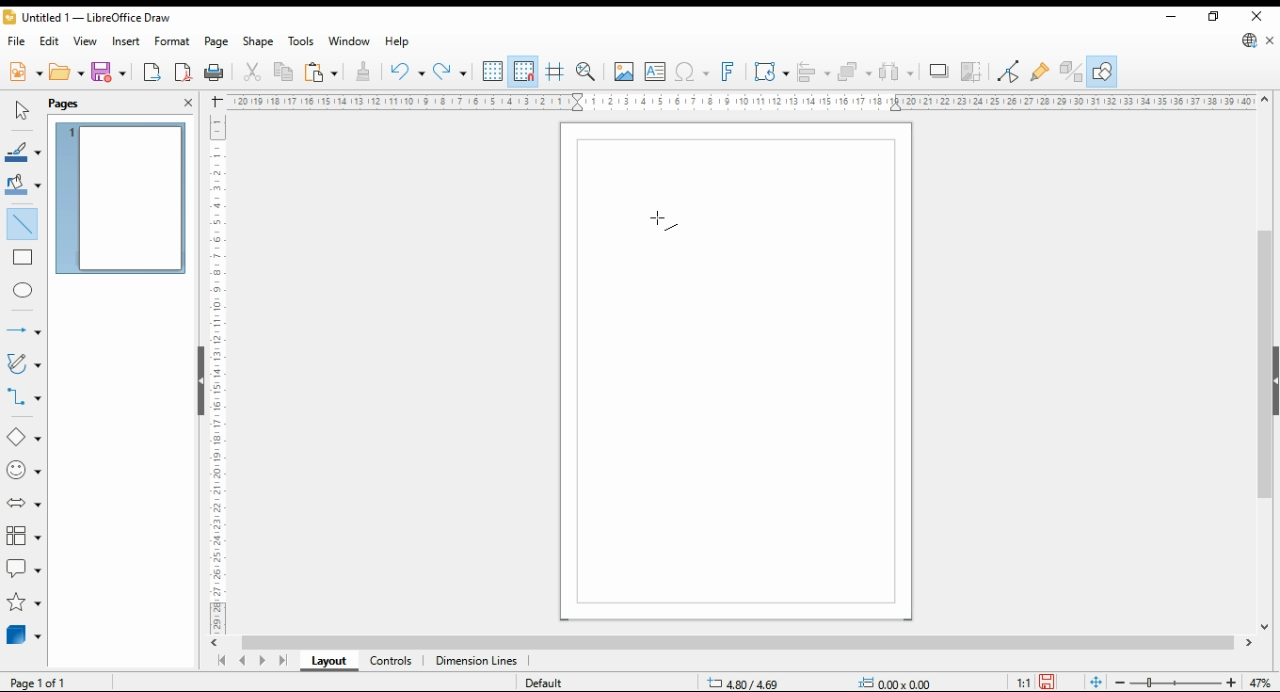 This screenshot has width=1280, height=692. What do you see at coordinates (25, 635) in the screenshot?
I see `3D objects` at bounding box center [25, 635].